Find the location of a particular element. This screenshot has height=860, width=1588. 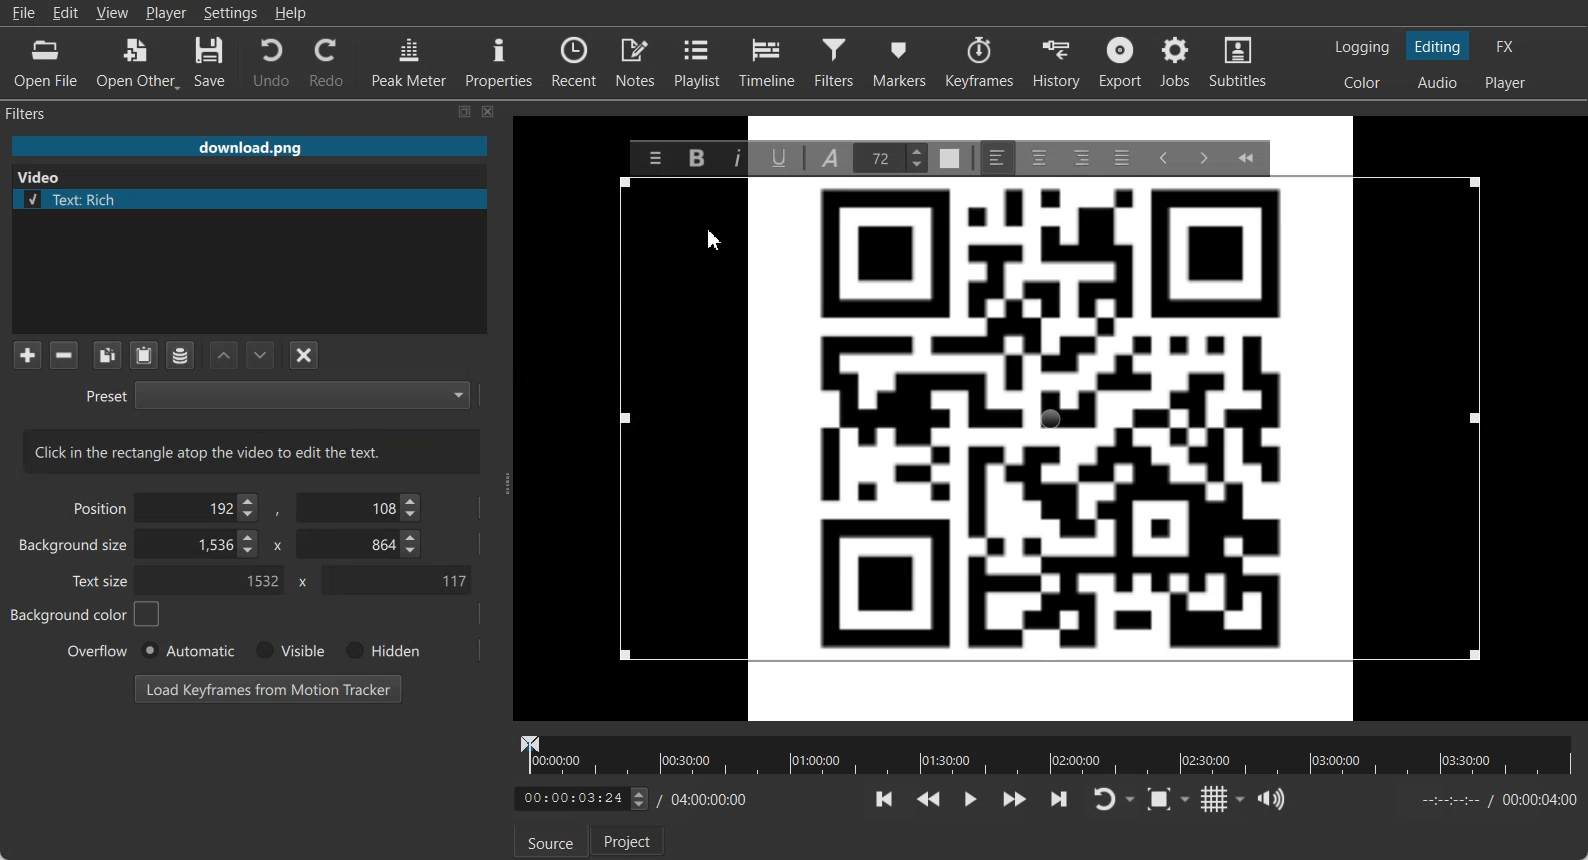

History is located at coordinates (1059, 62).